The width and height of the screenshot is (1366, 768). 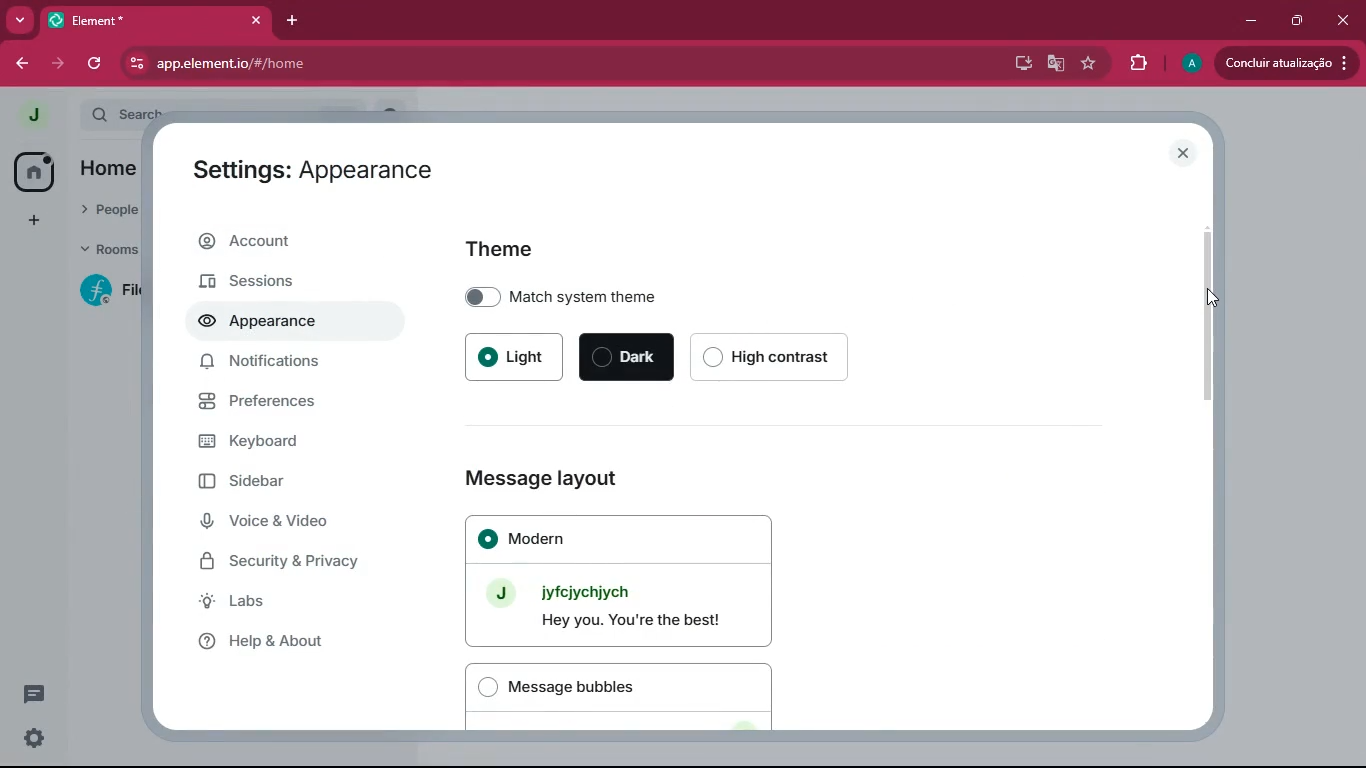 What do you see at coordinates (1344, 19) in the screenshot?
I see `close` at bounding box center [1344, 19].